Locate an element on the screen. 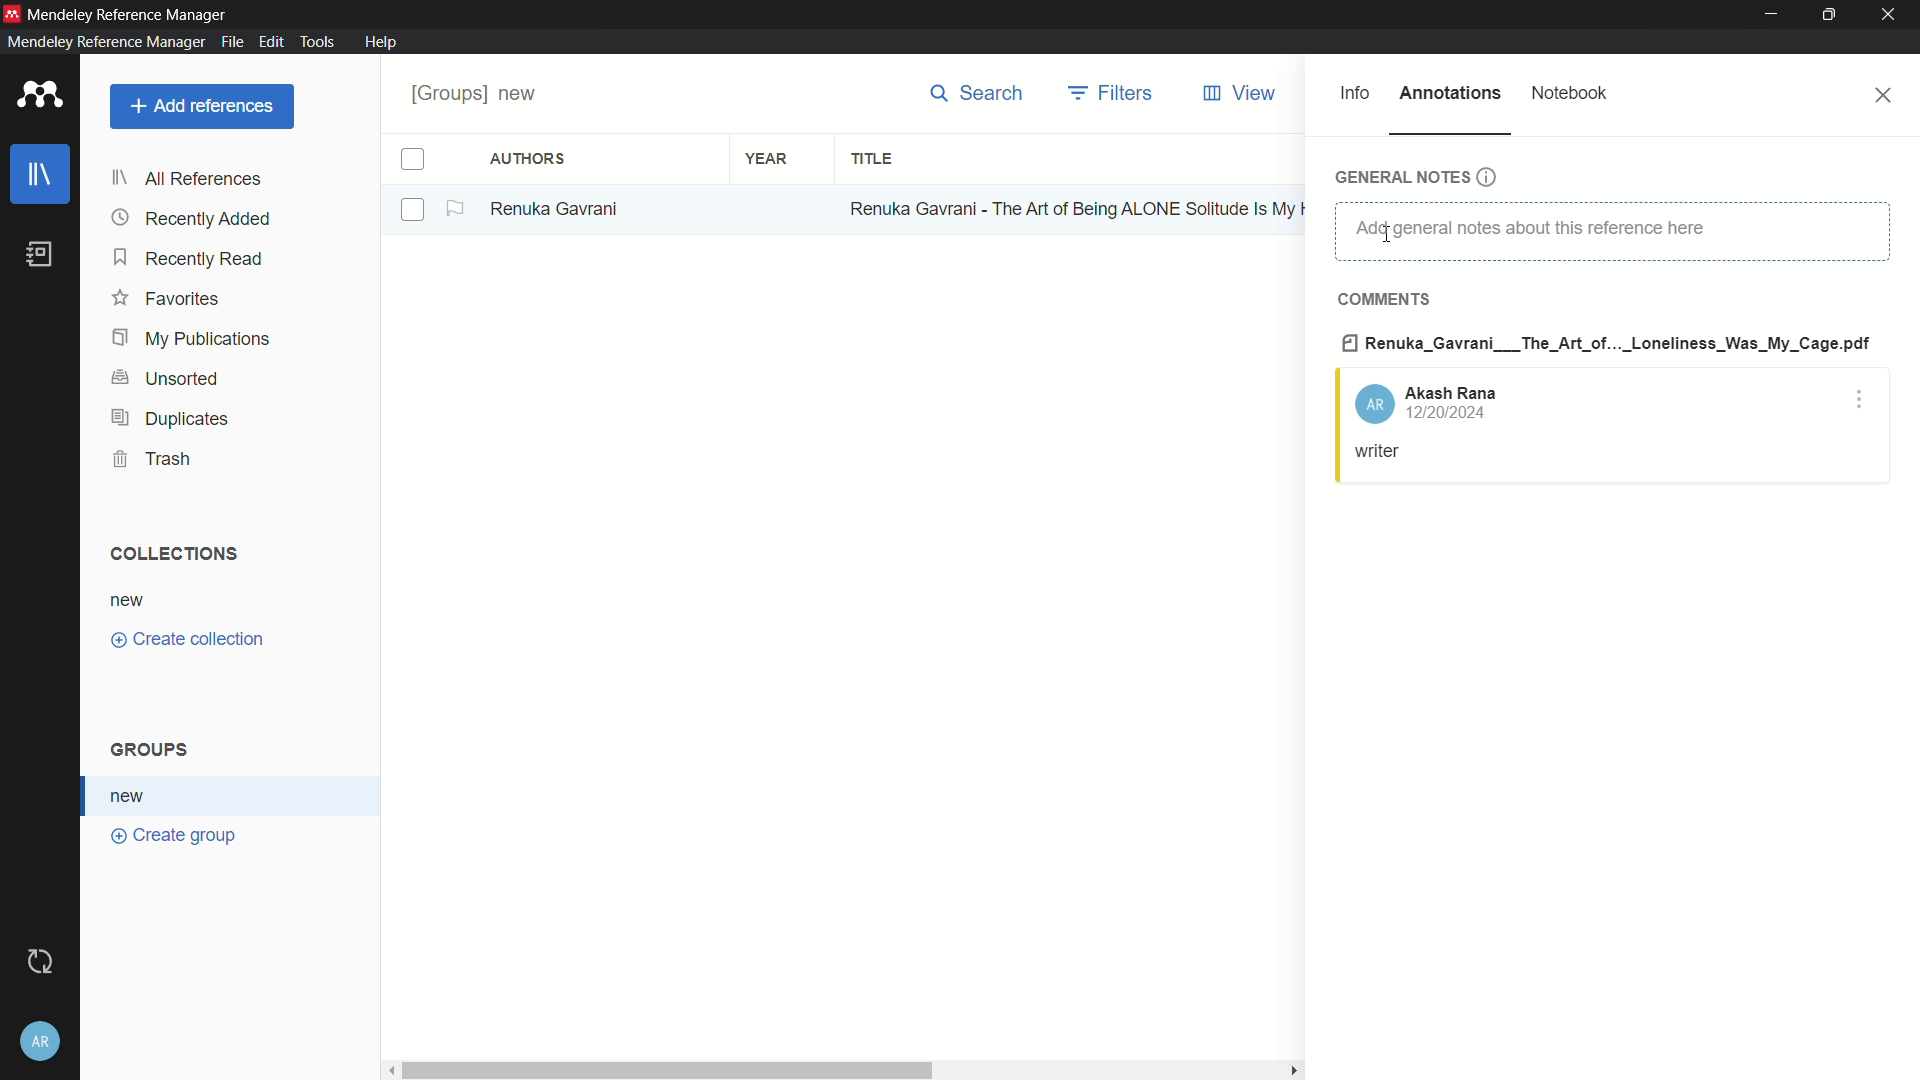 The image size is (1920, 1080). groups new is located at coordinates (481, 93).